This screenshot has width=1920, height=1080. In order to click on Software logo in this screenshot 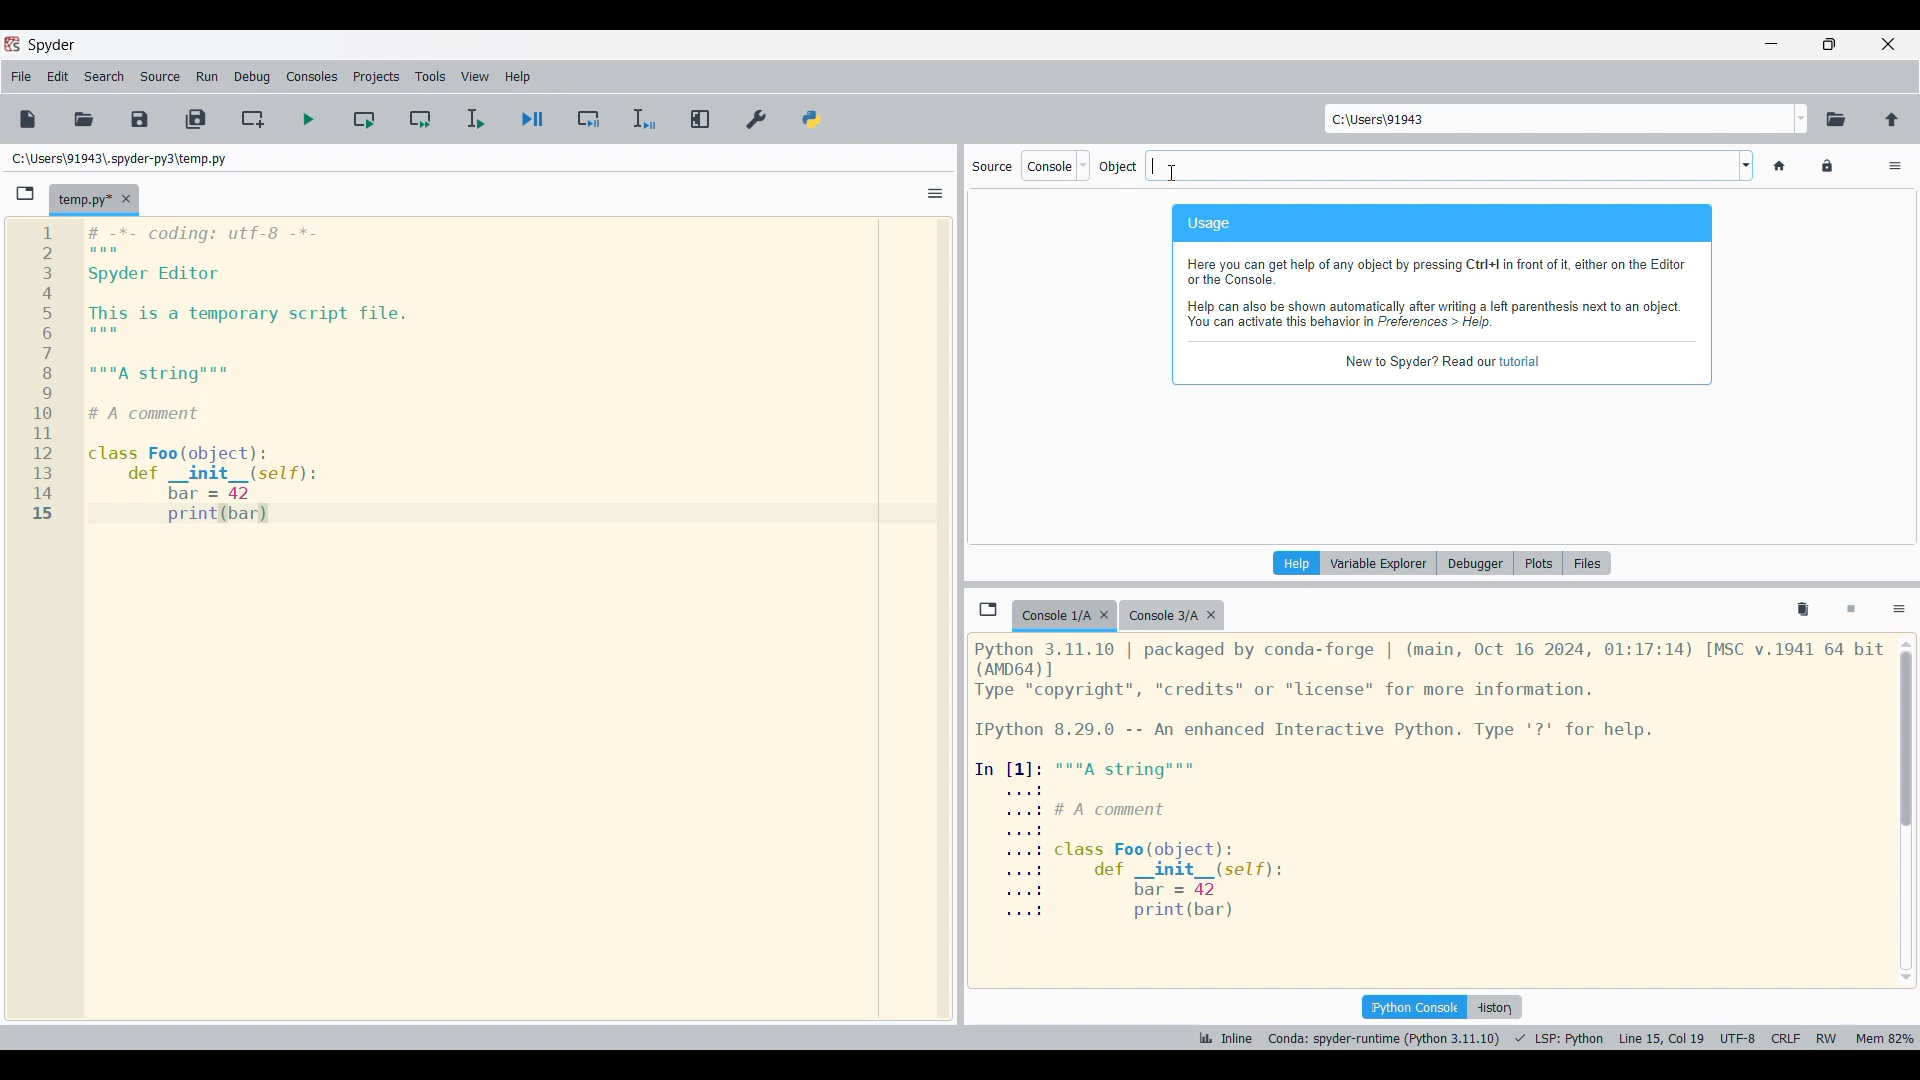, I will do `click(53, 44)`.